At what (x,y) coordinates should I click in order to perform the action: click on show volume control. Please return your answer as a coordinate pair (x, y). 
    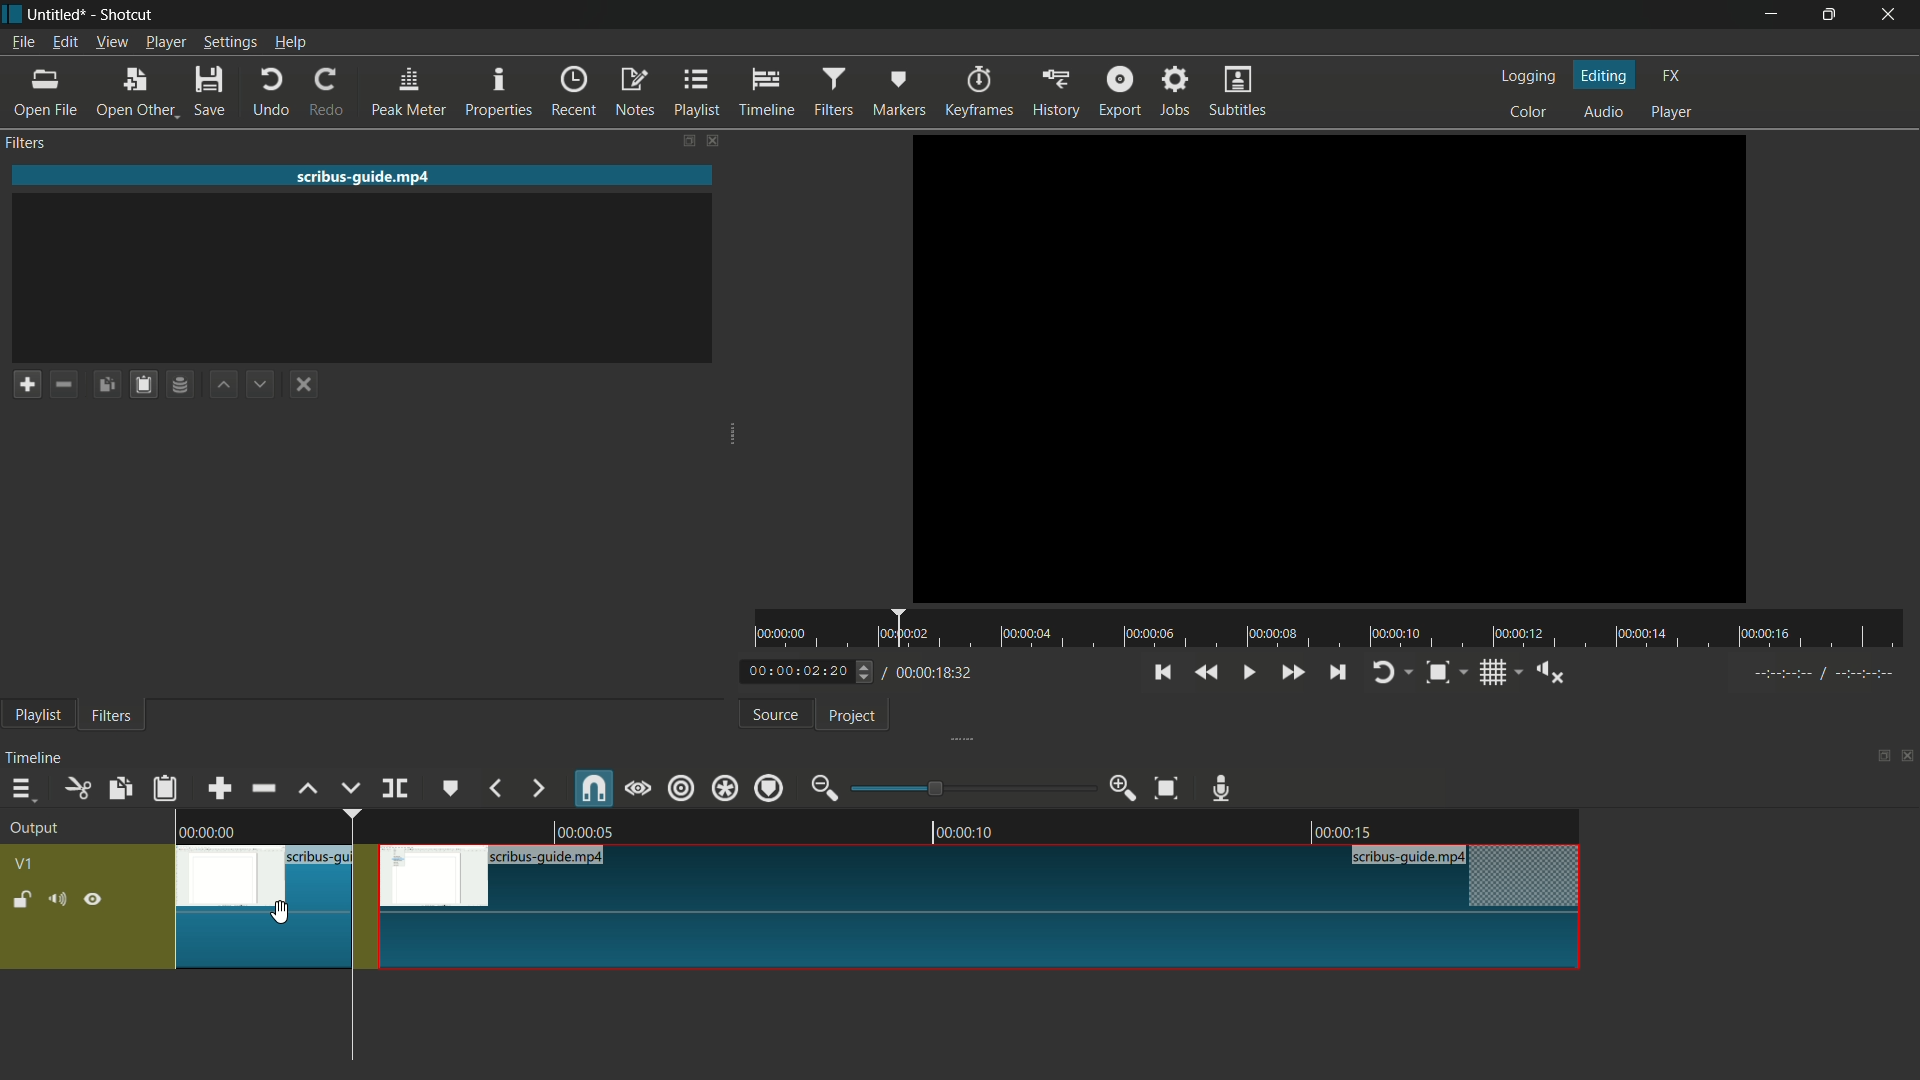
    Looking at the image, I should click on (1549, 673).